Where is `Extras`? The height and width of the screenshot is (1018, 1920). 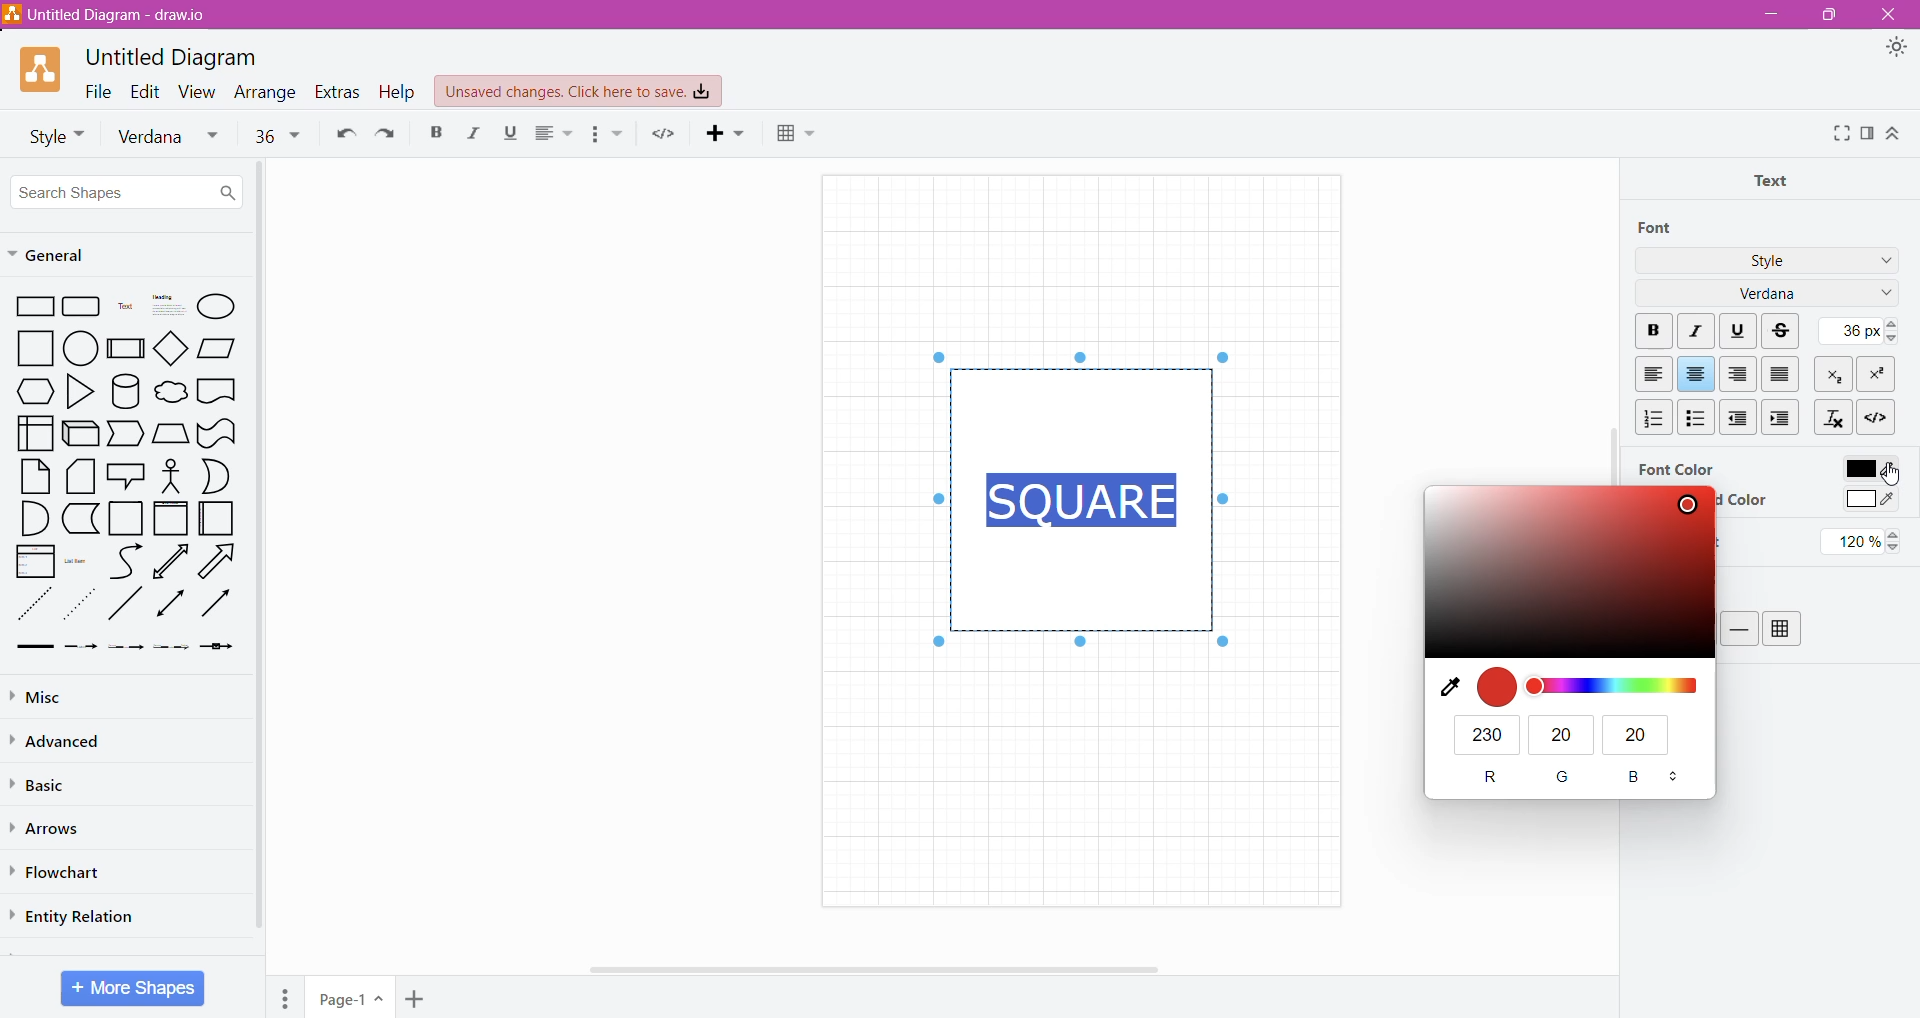
Extras is located at coordinates (337, 92).